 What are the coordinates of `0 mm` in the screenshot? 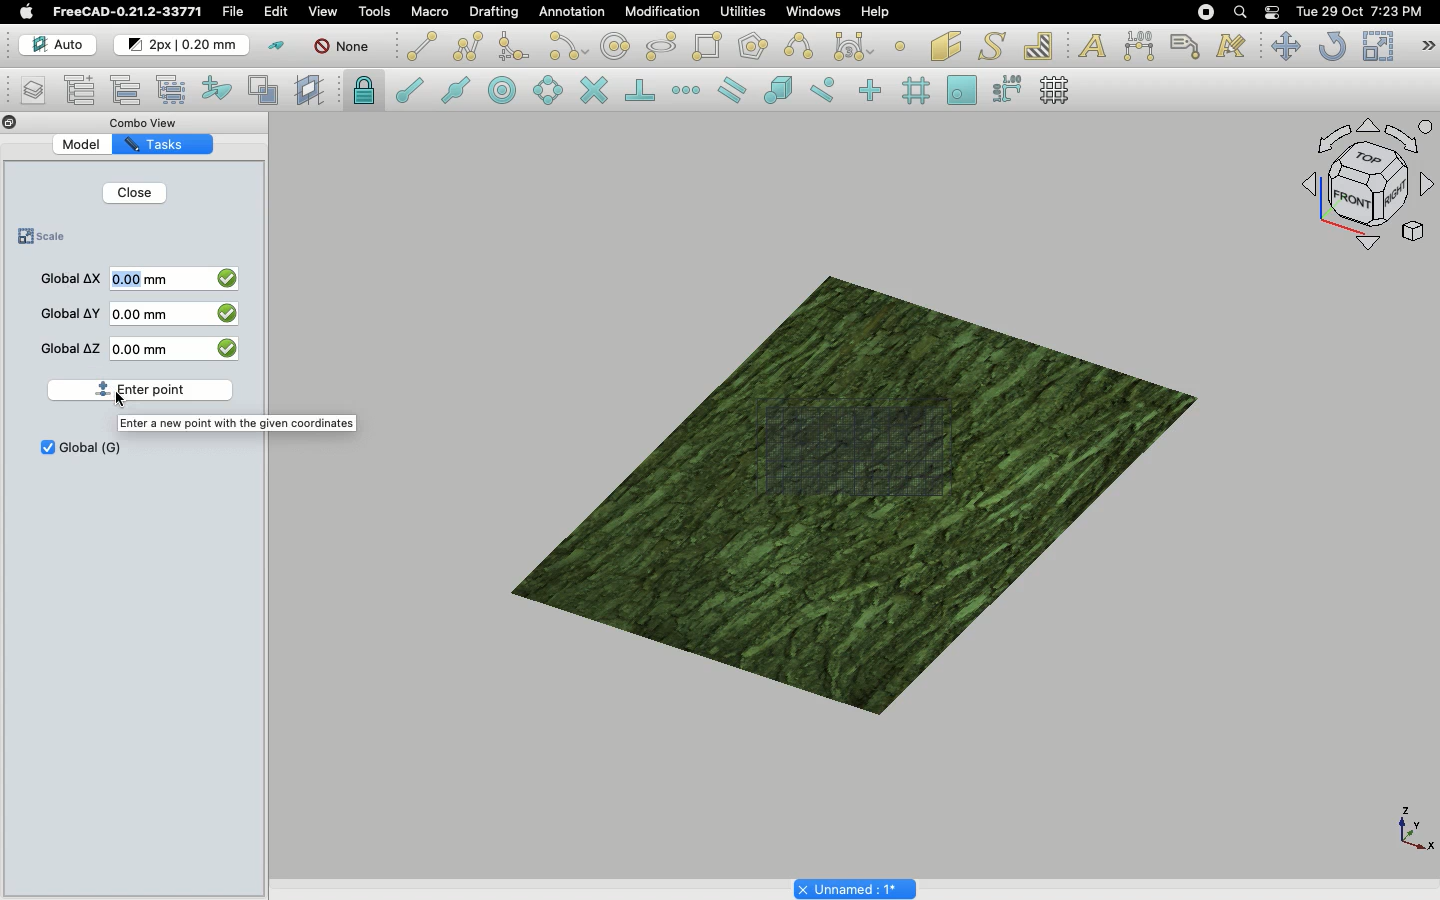 It's located at (175, 347).